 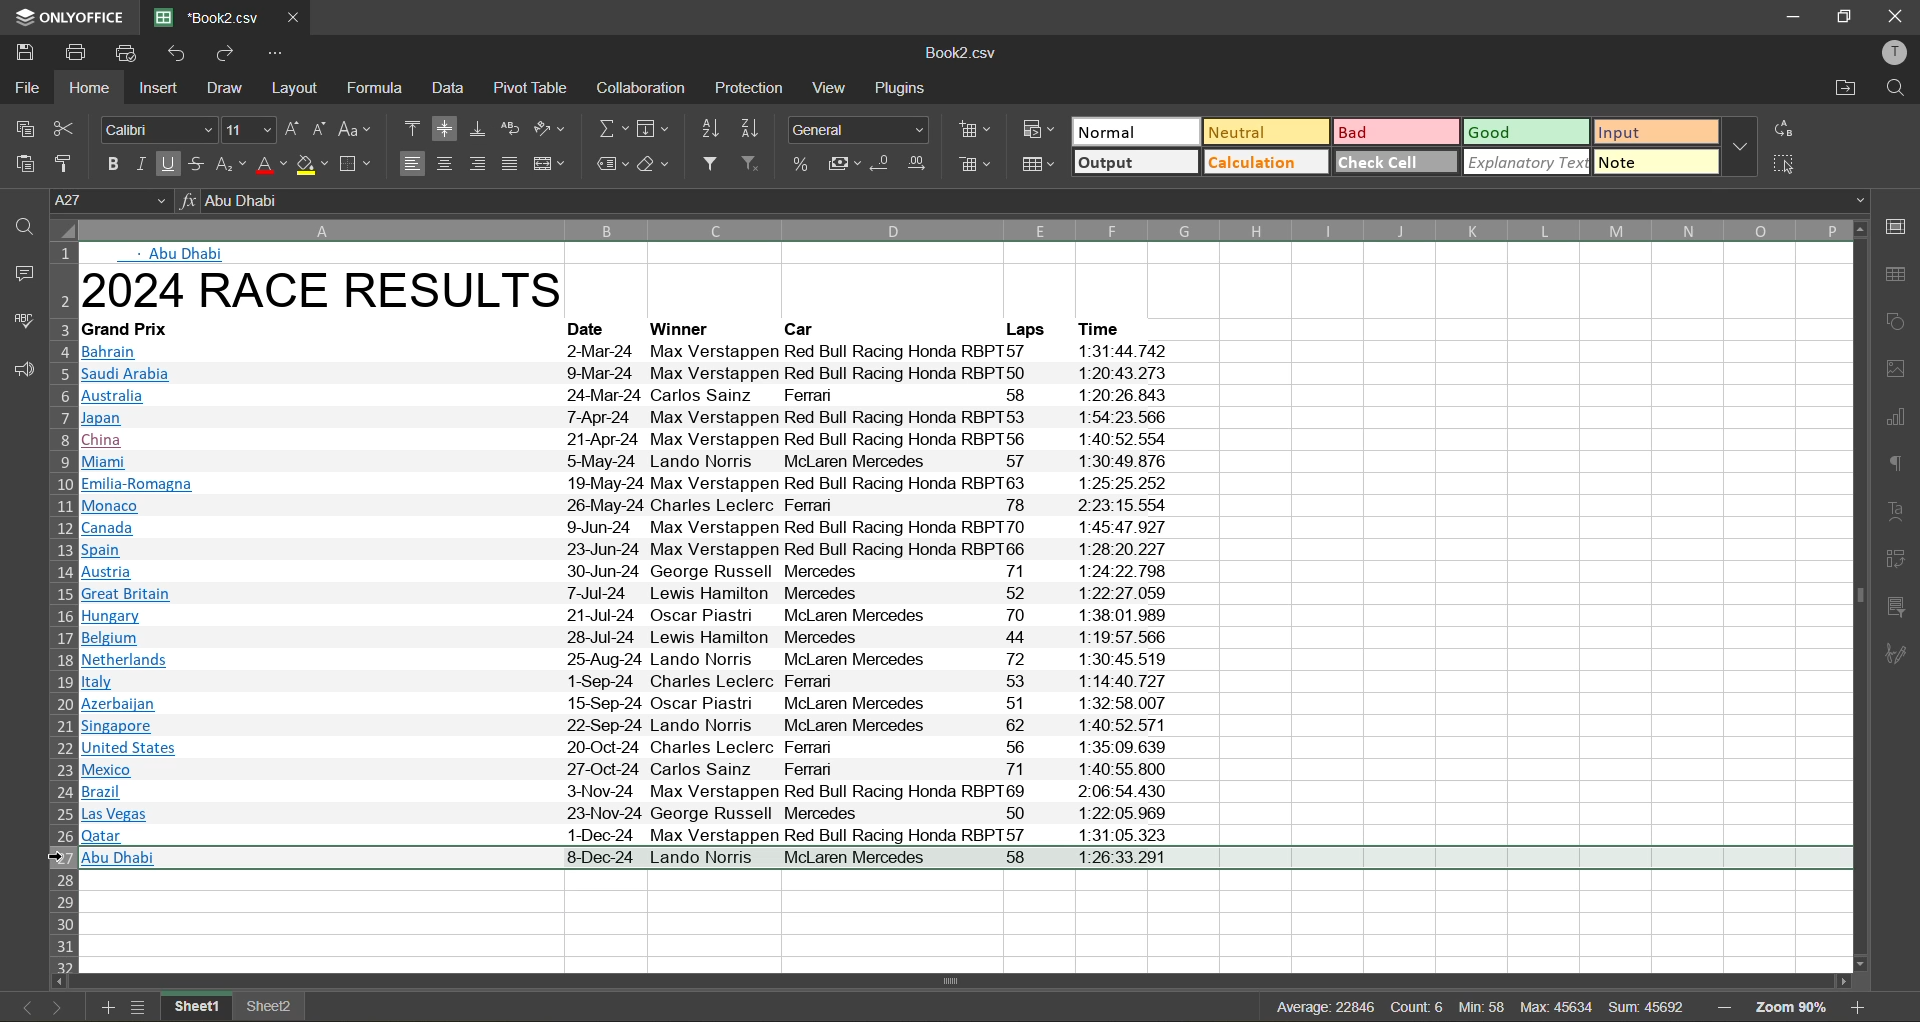 I want to click on next, so click(x=55, y=1007).